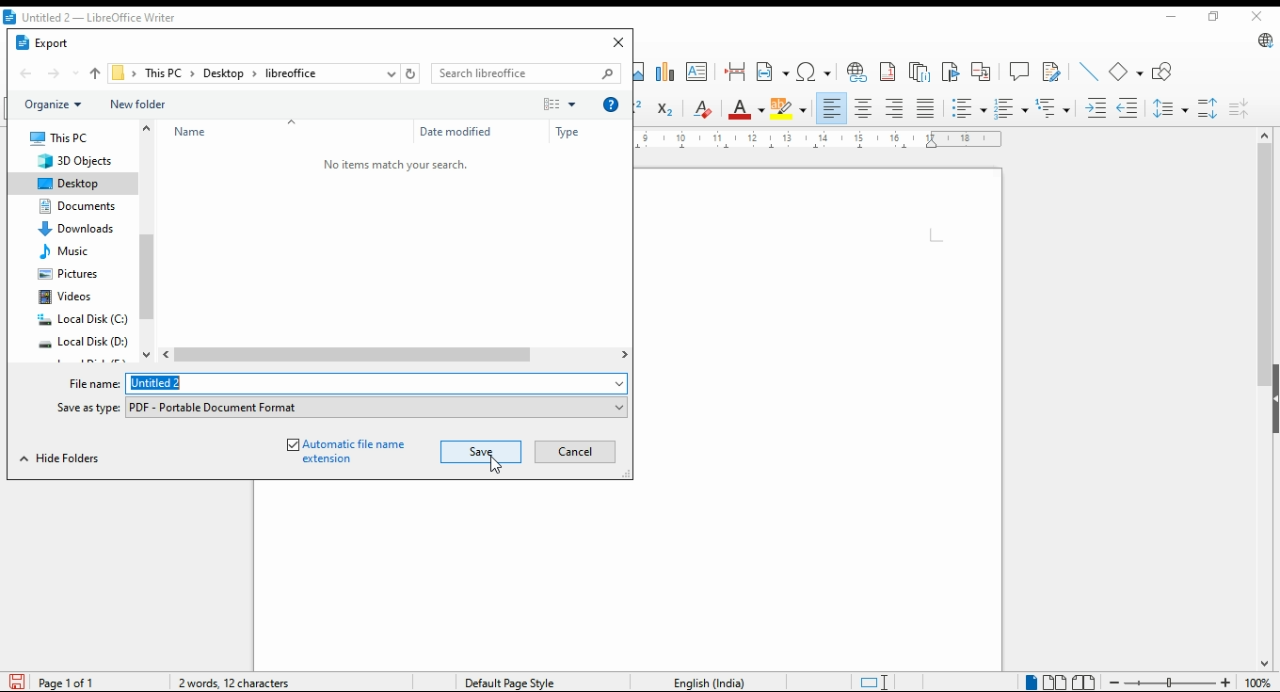 The image size is (1280, 692). What do you see at coordinates (575, 133) in the screenshot?
I see `type` at bounding box center [575, 133].